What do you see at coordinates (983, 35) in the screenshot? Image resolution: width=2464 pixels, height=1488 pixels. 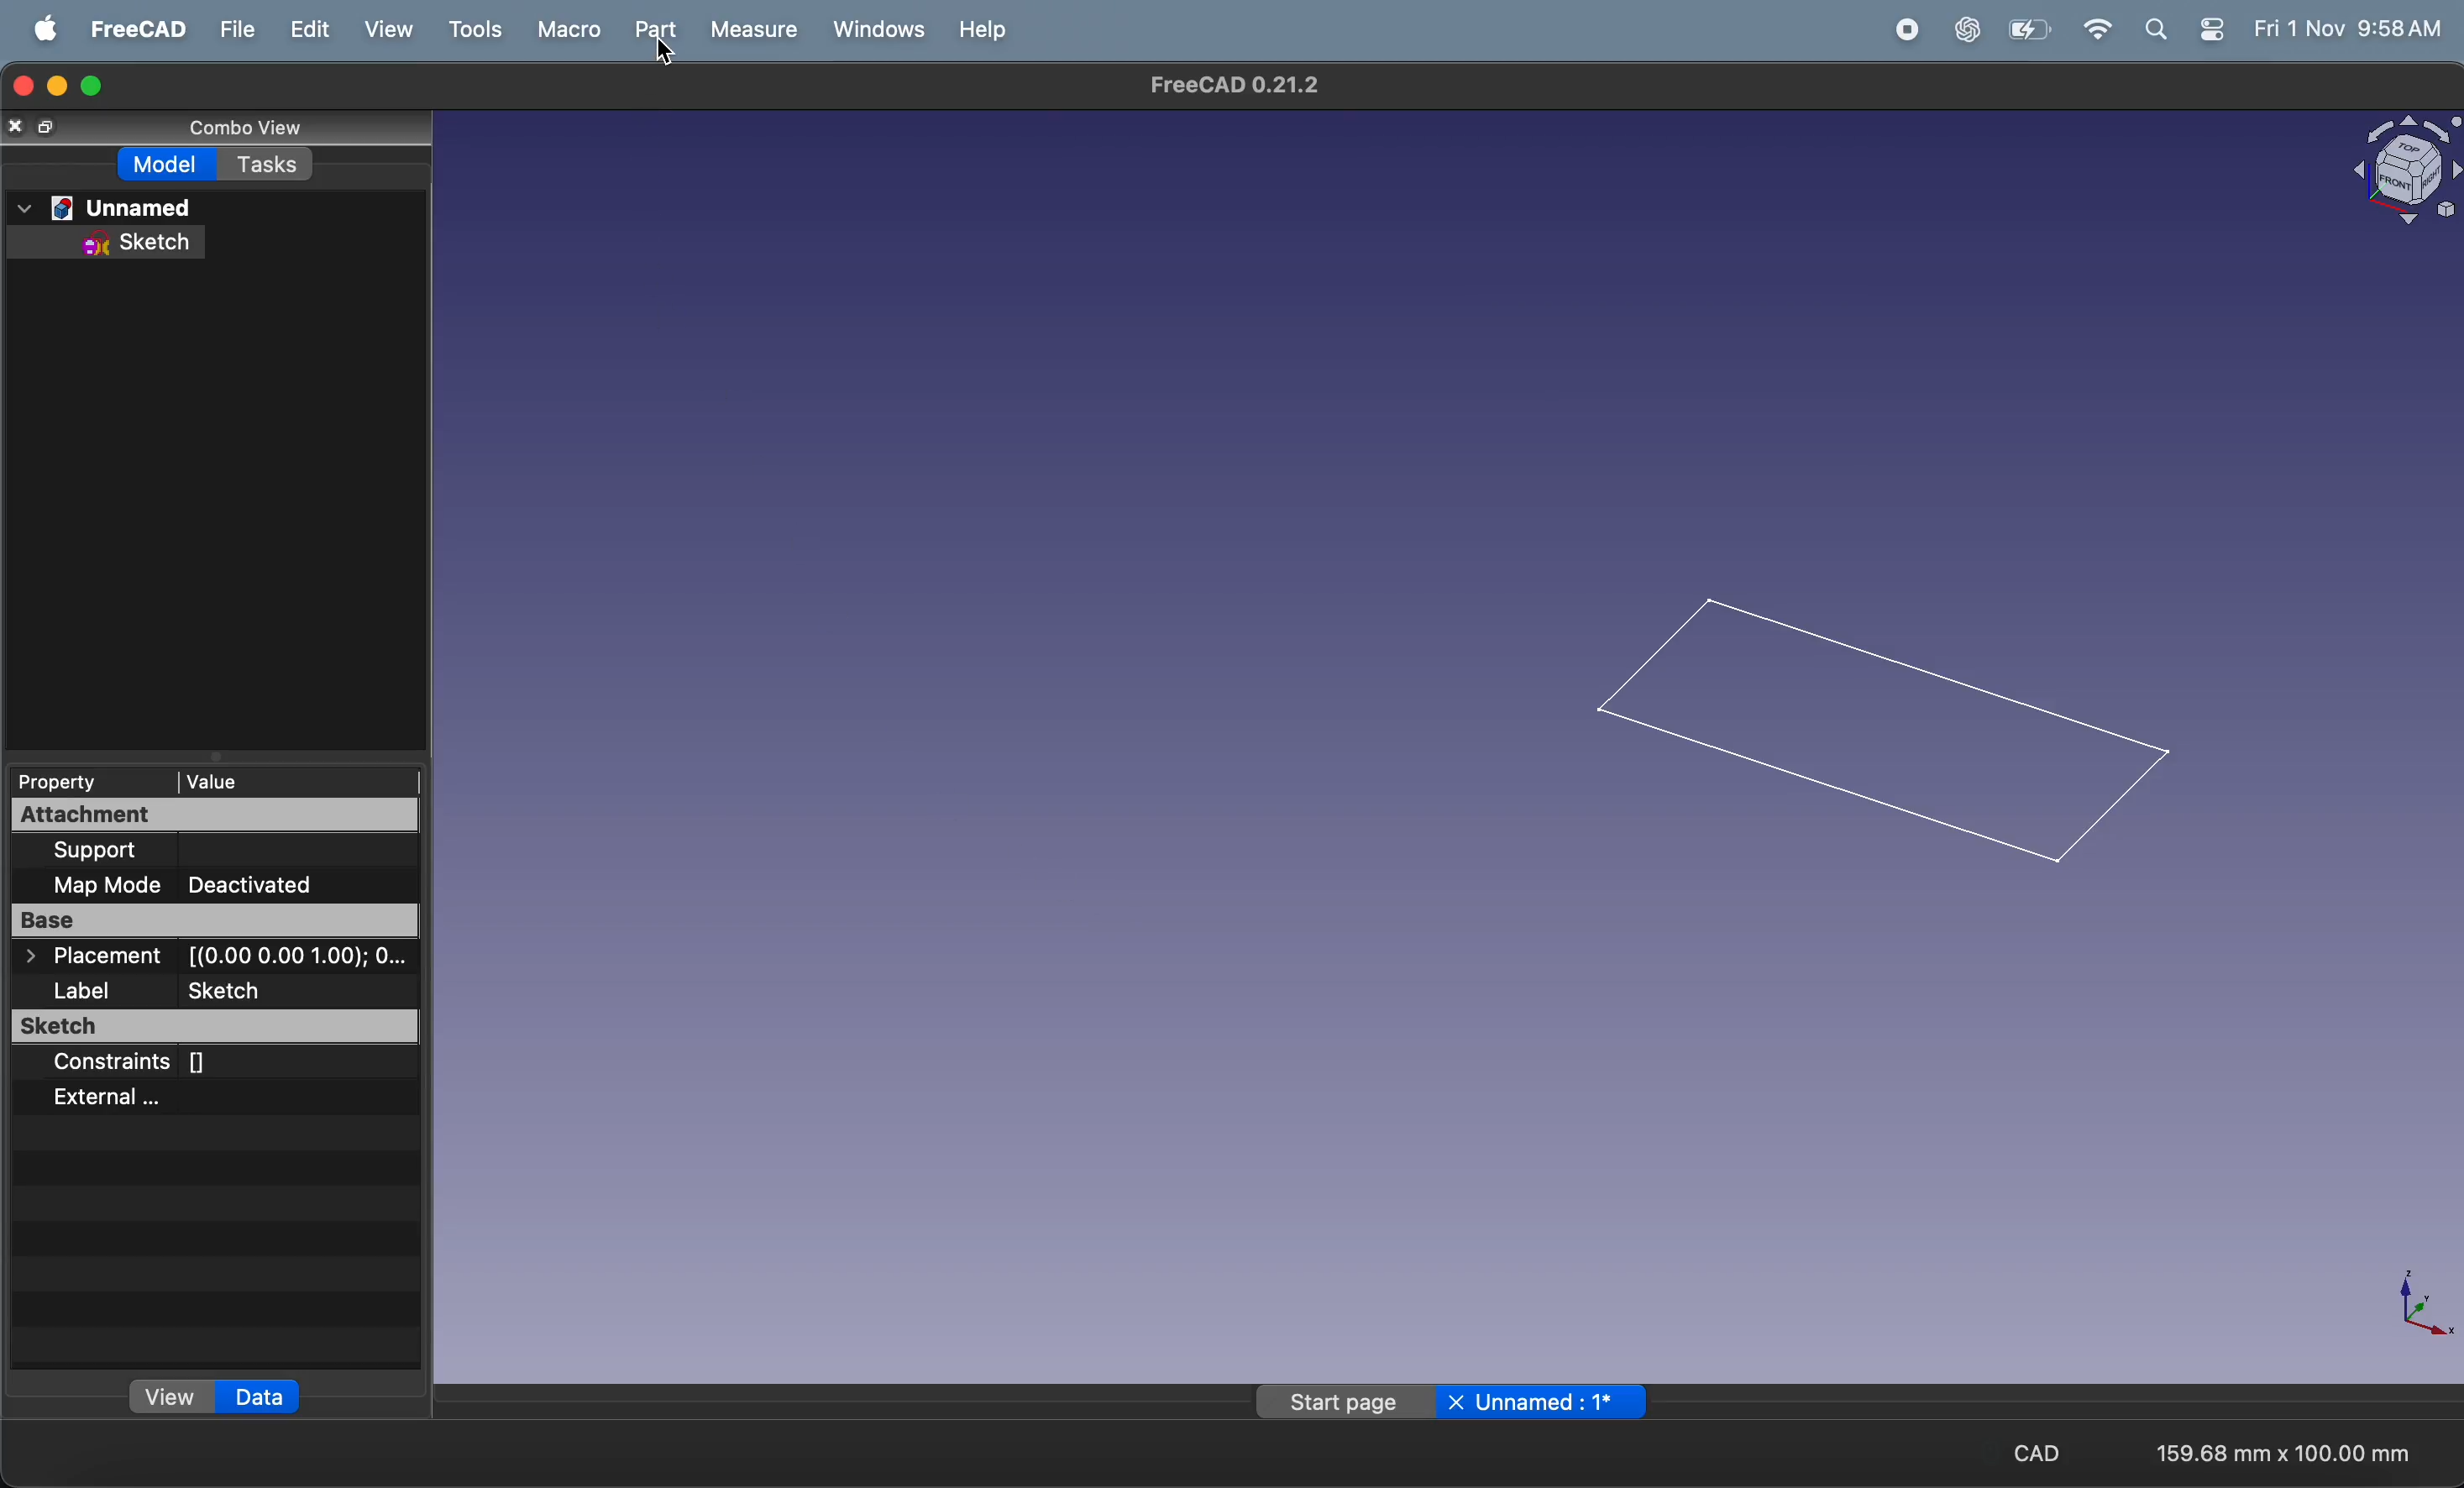 I see `help` at bounding box center [983, 35].